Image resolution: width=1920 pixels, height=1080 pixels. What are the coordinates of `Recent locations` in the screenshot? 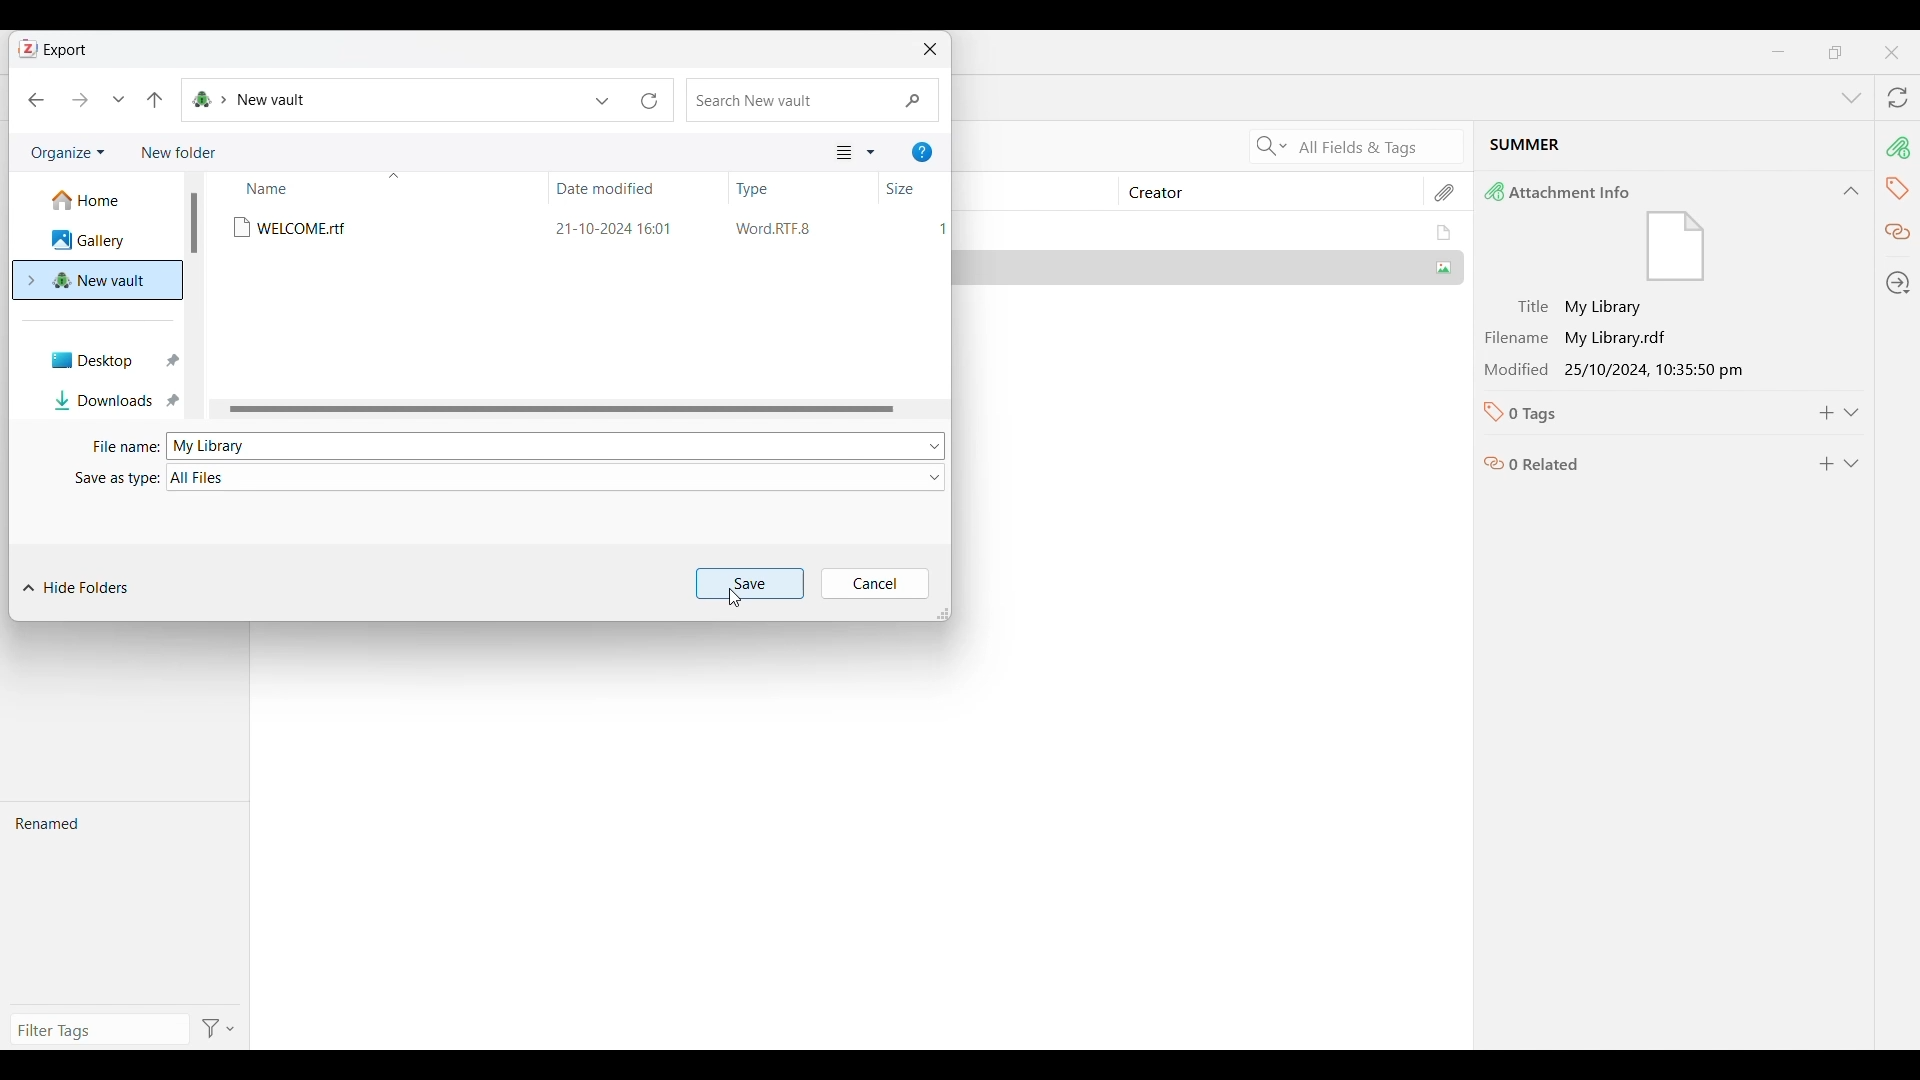 It's located at (119, 100).